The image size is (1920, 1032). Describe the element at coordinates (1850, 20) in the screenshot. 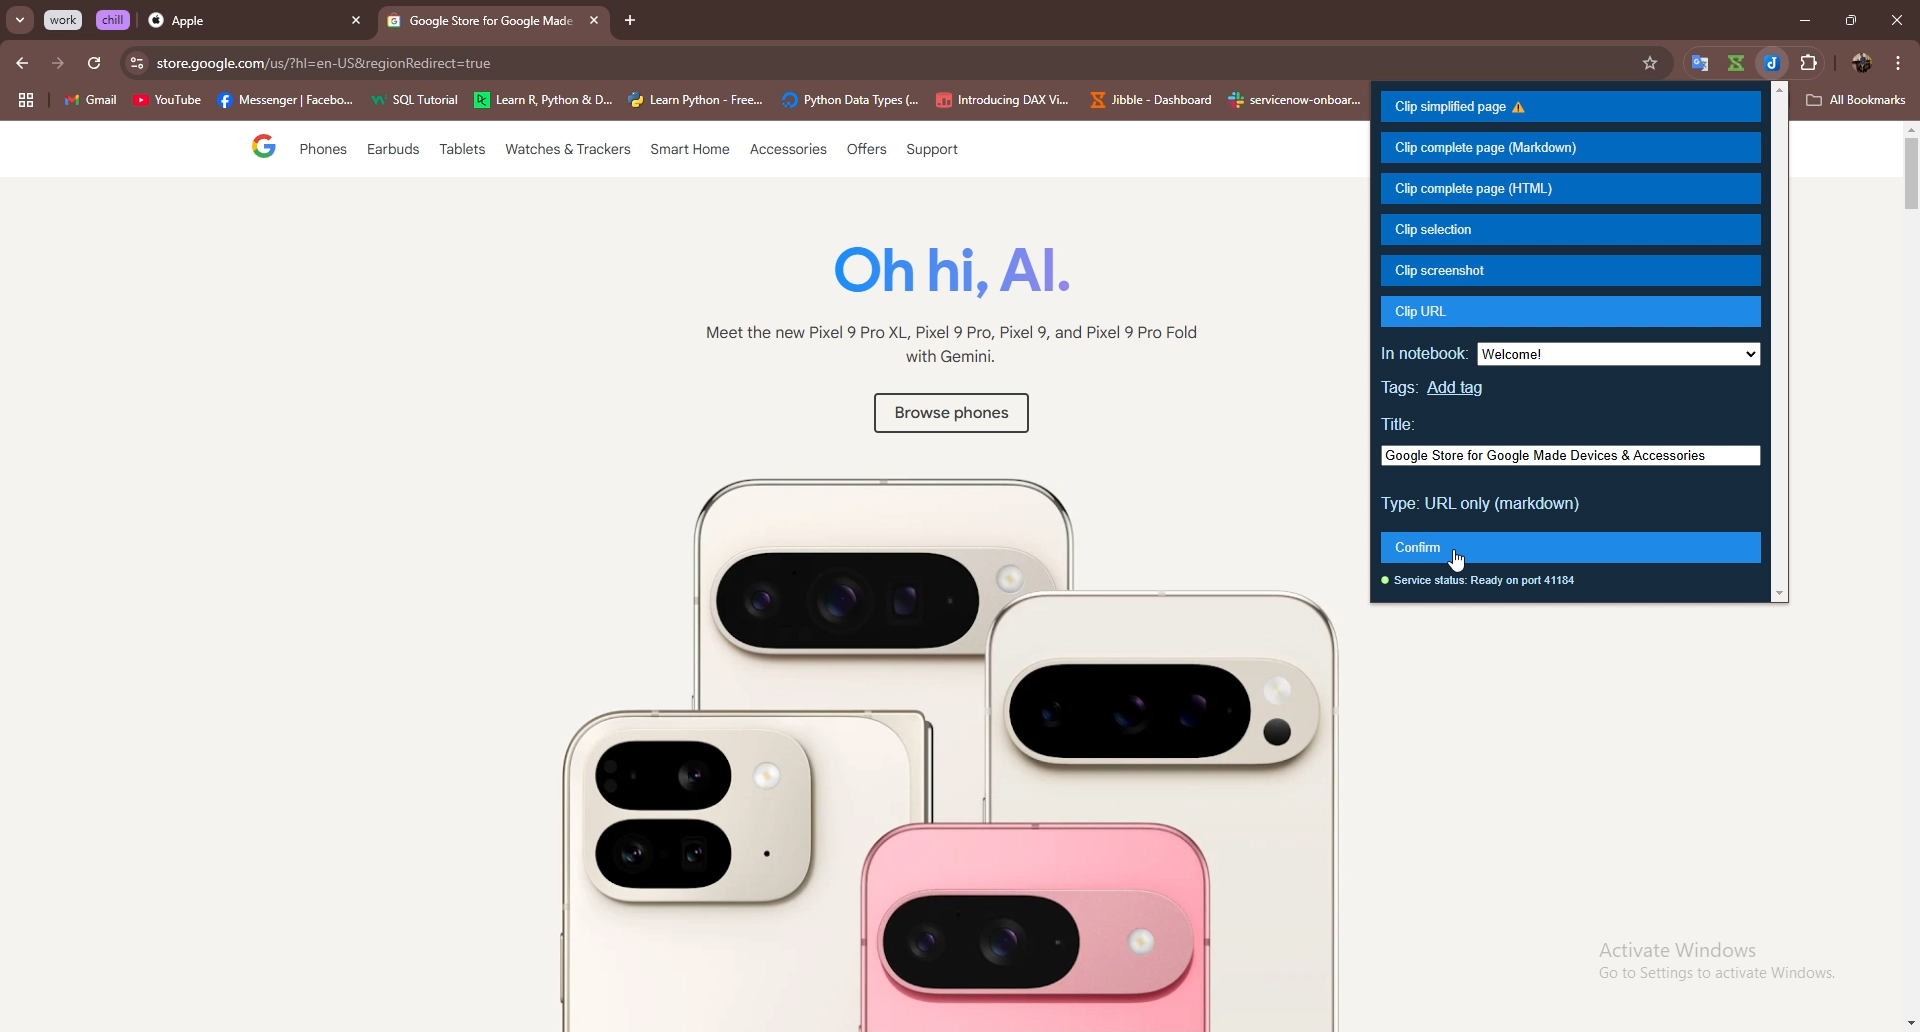

I see `resize` at that location.